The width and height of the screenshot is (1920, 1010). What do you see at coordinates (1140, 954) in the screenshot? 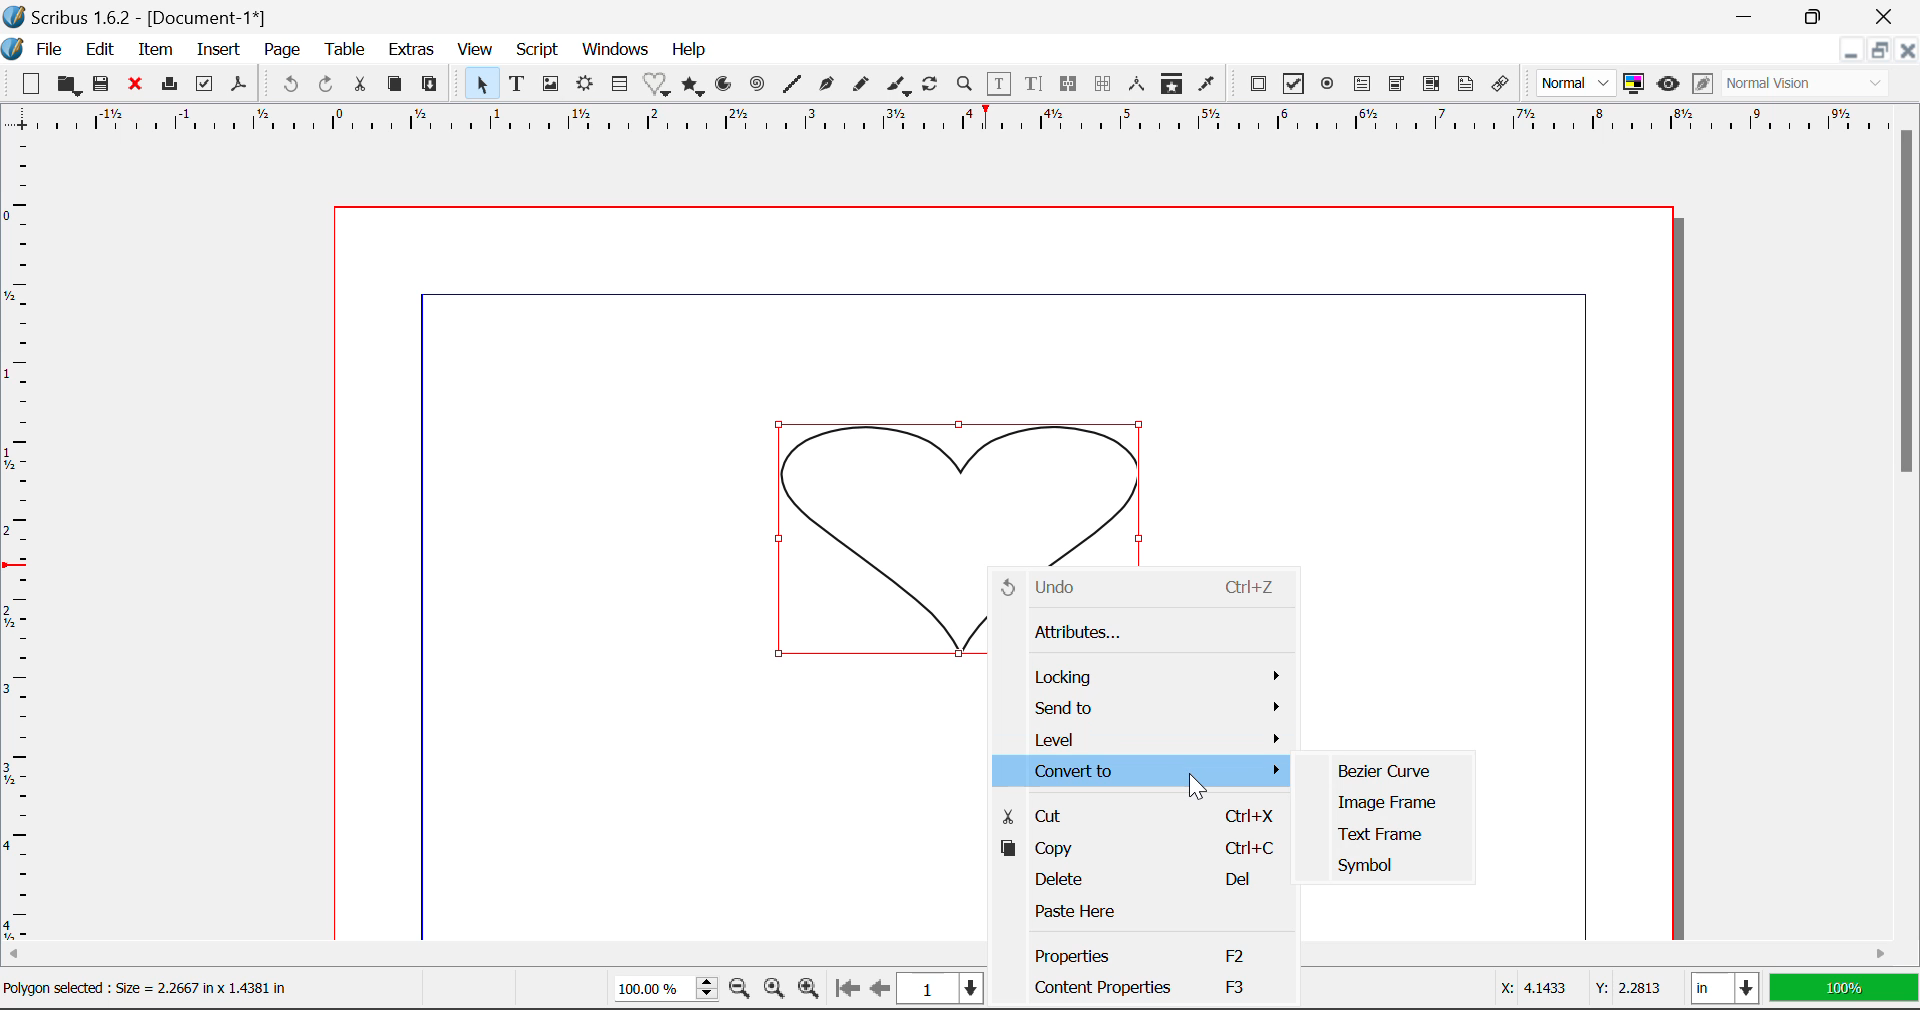
I see `Properties` at bounding box center [1140, 954].